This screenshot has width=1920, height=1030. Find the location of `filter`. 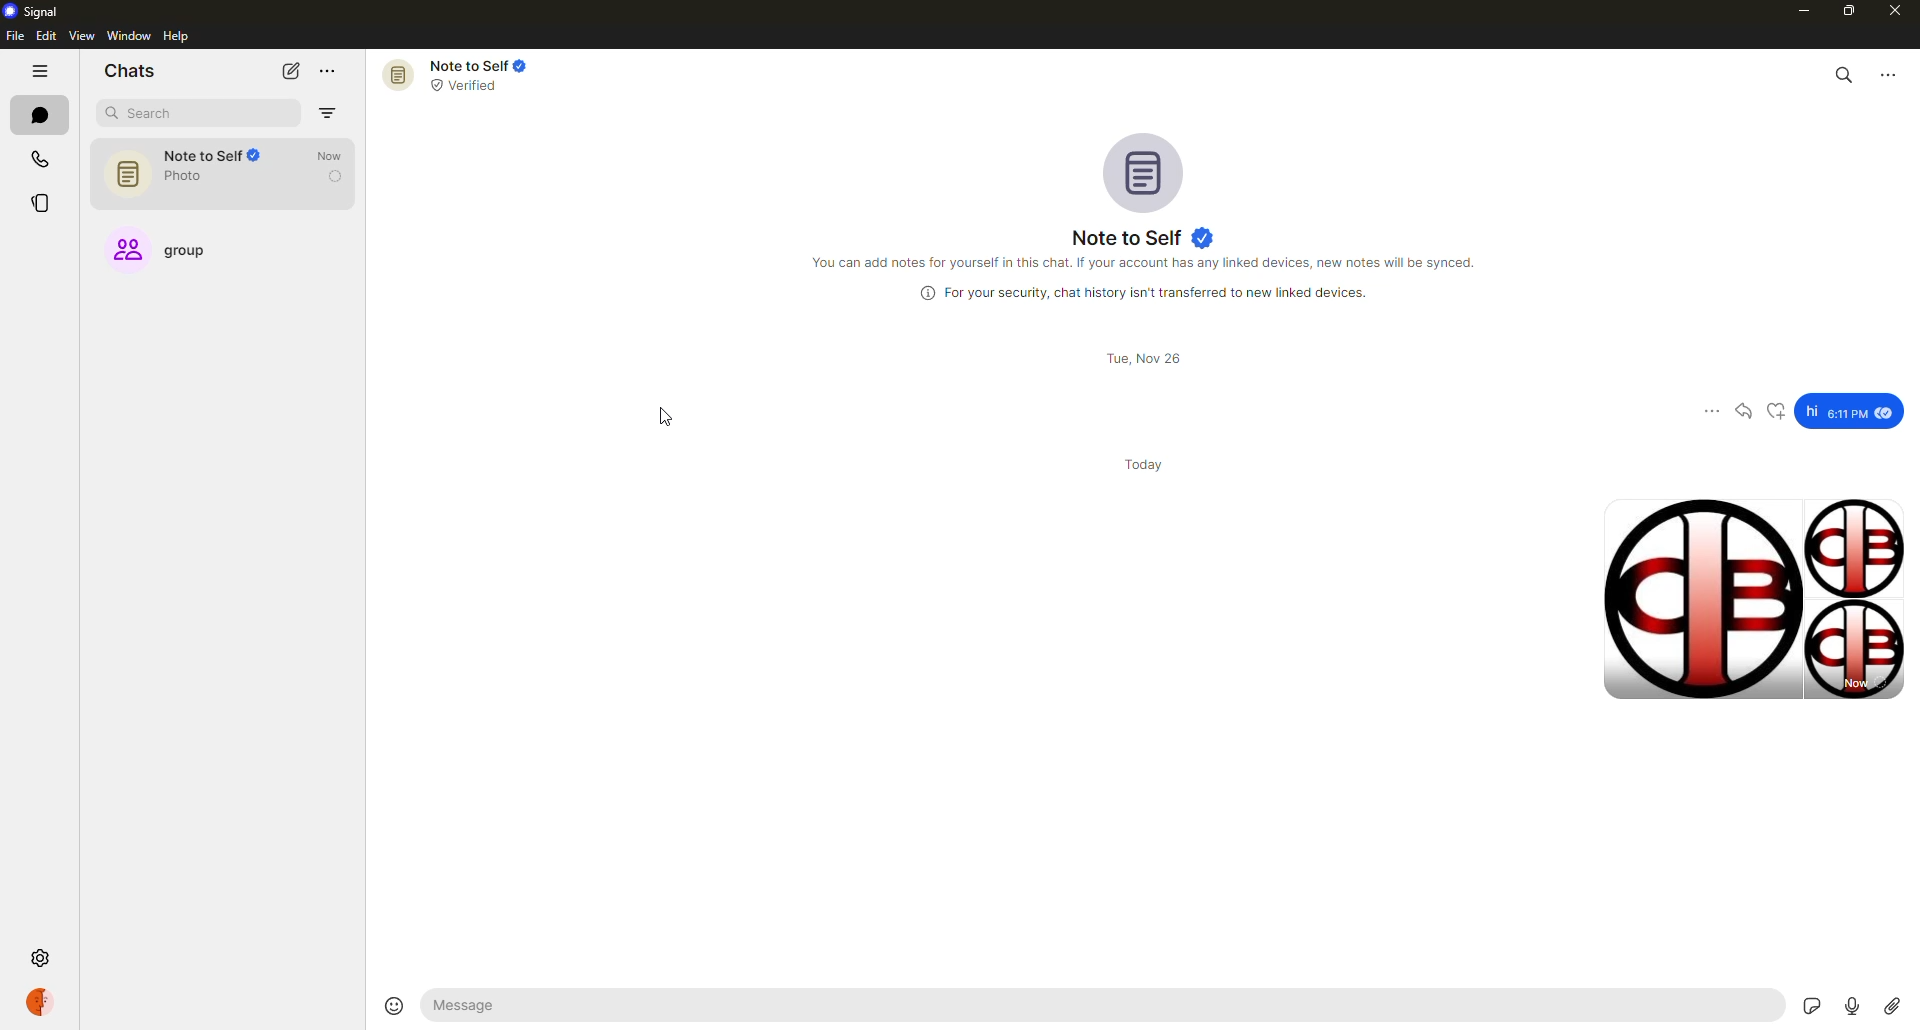

filter is located at coordinates (326, 112).